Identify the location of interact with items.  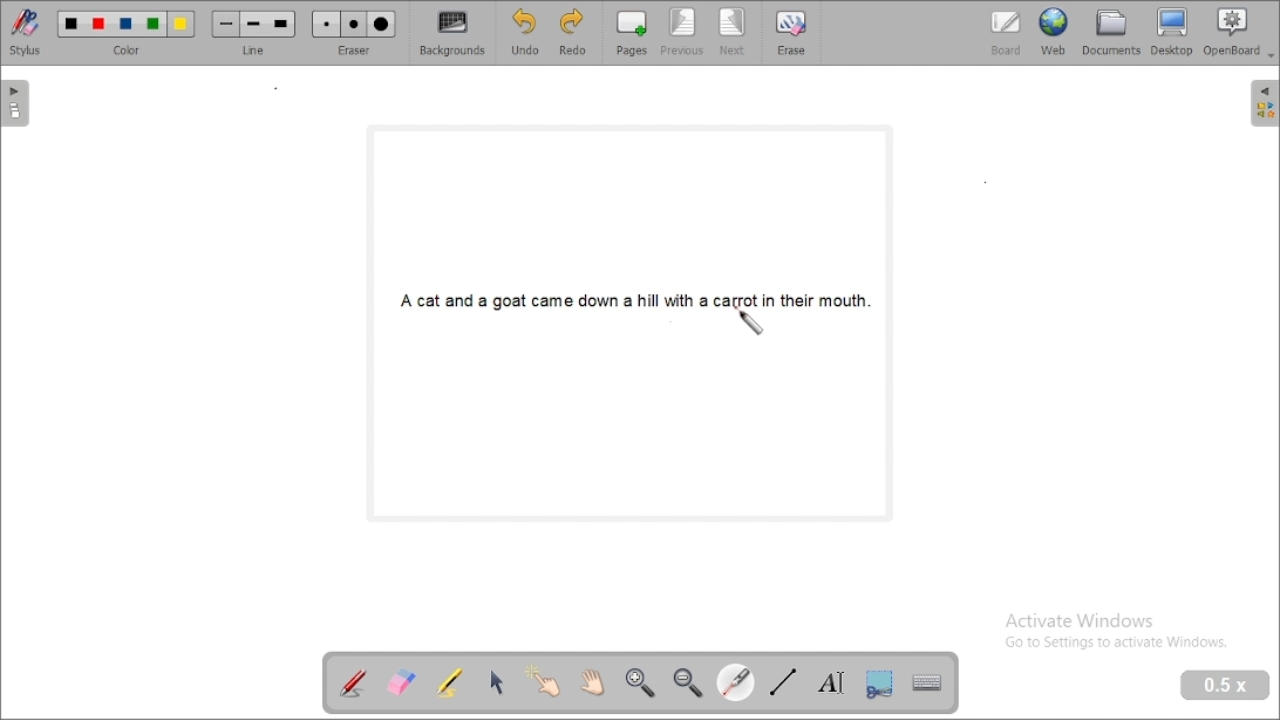
(542, 680).